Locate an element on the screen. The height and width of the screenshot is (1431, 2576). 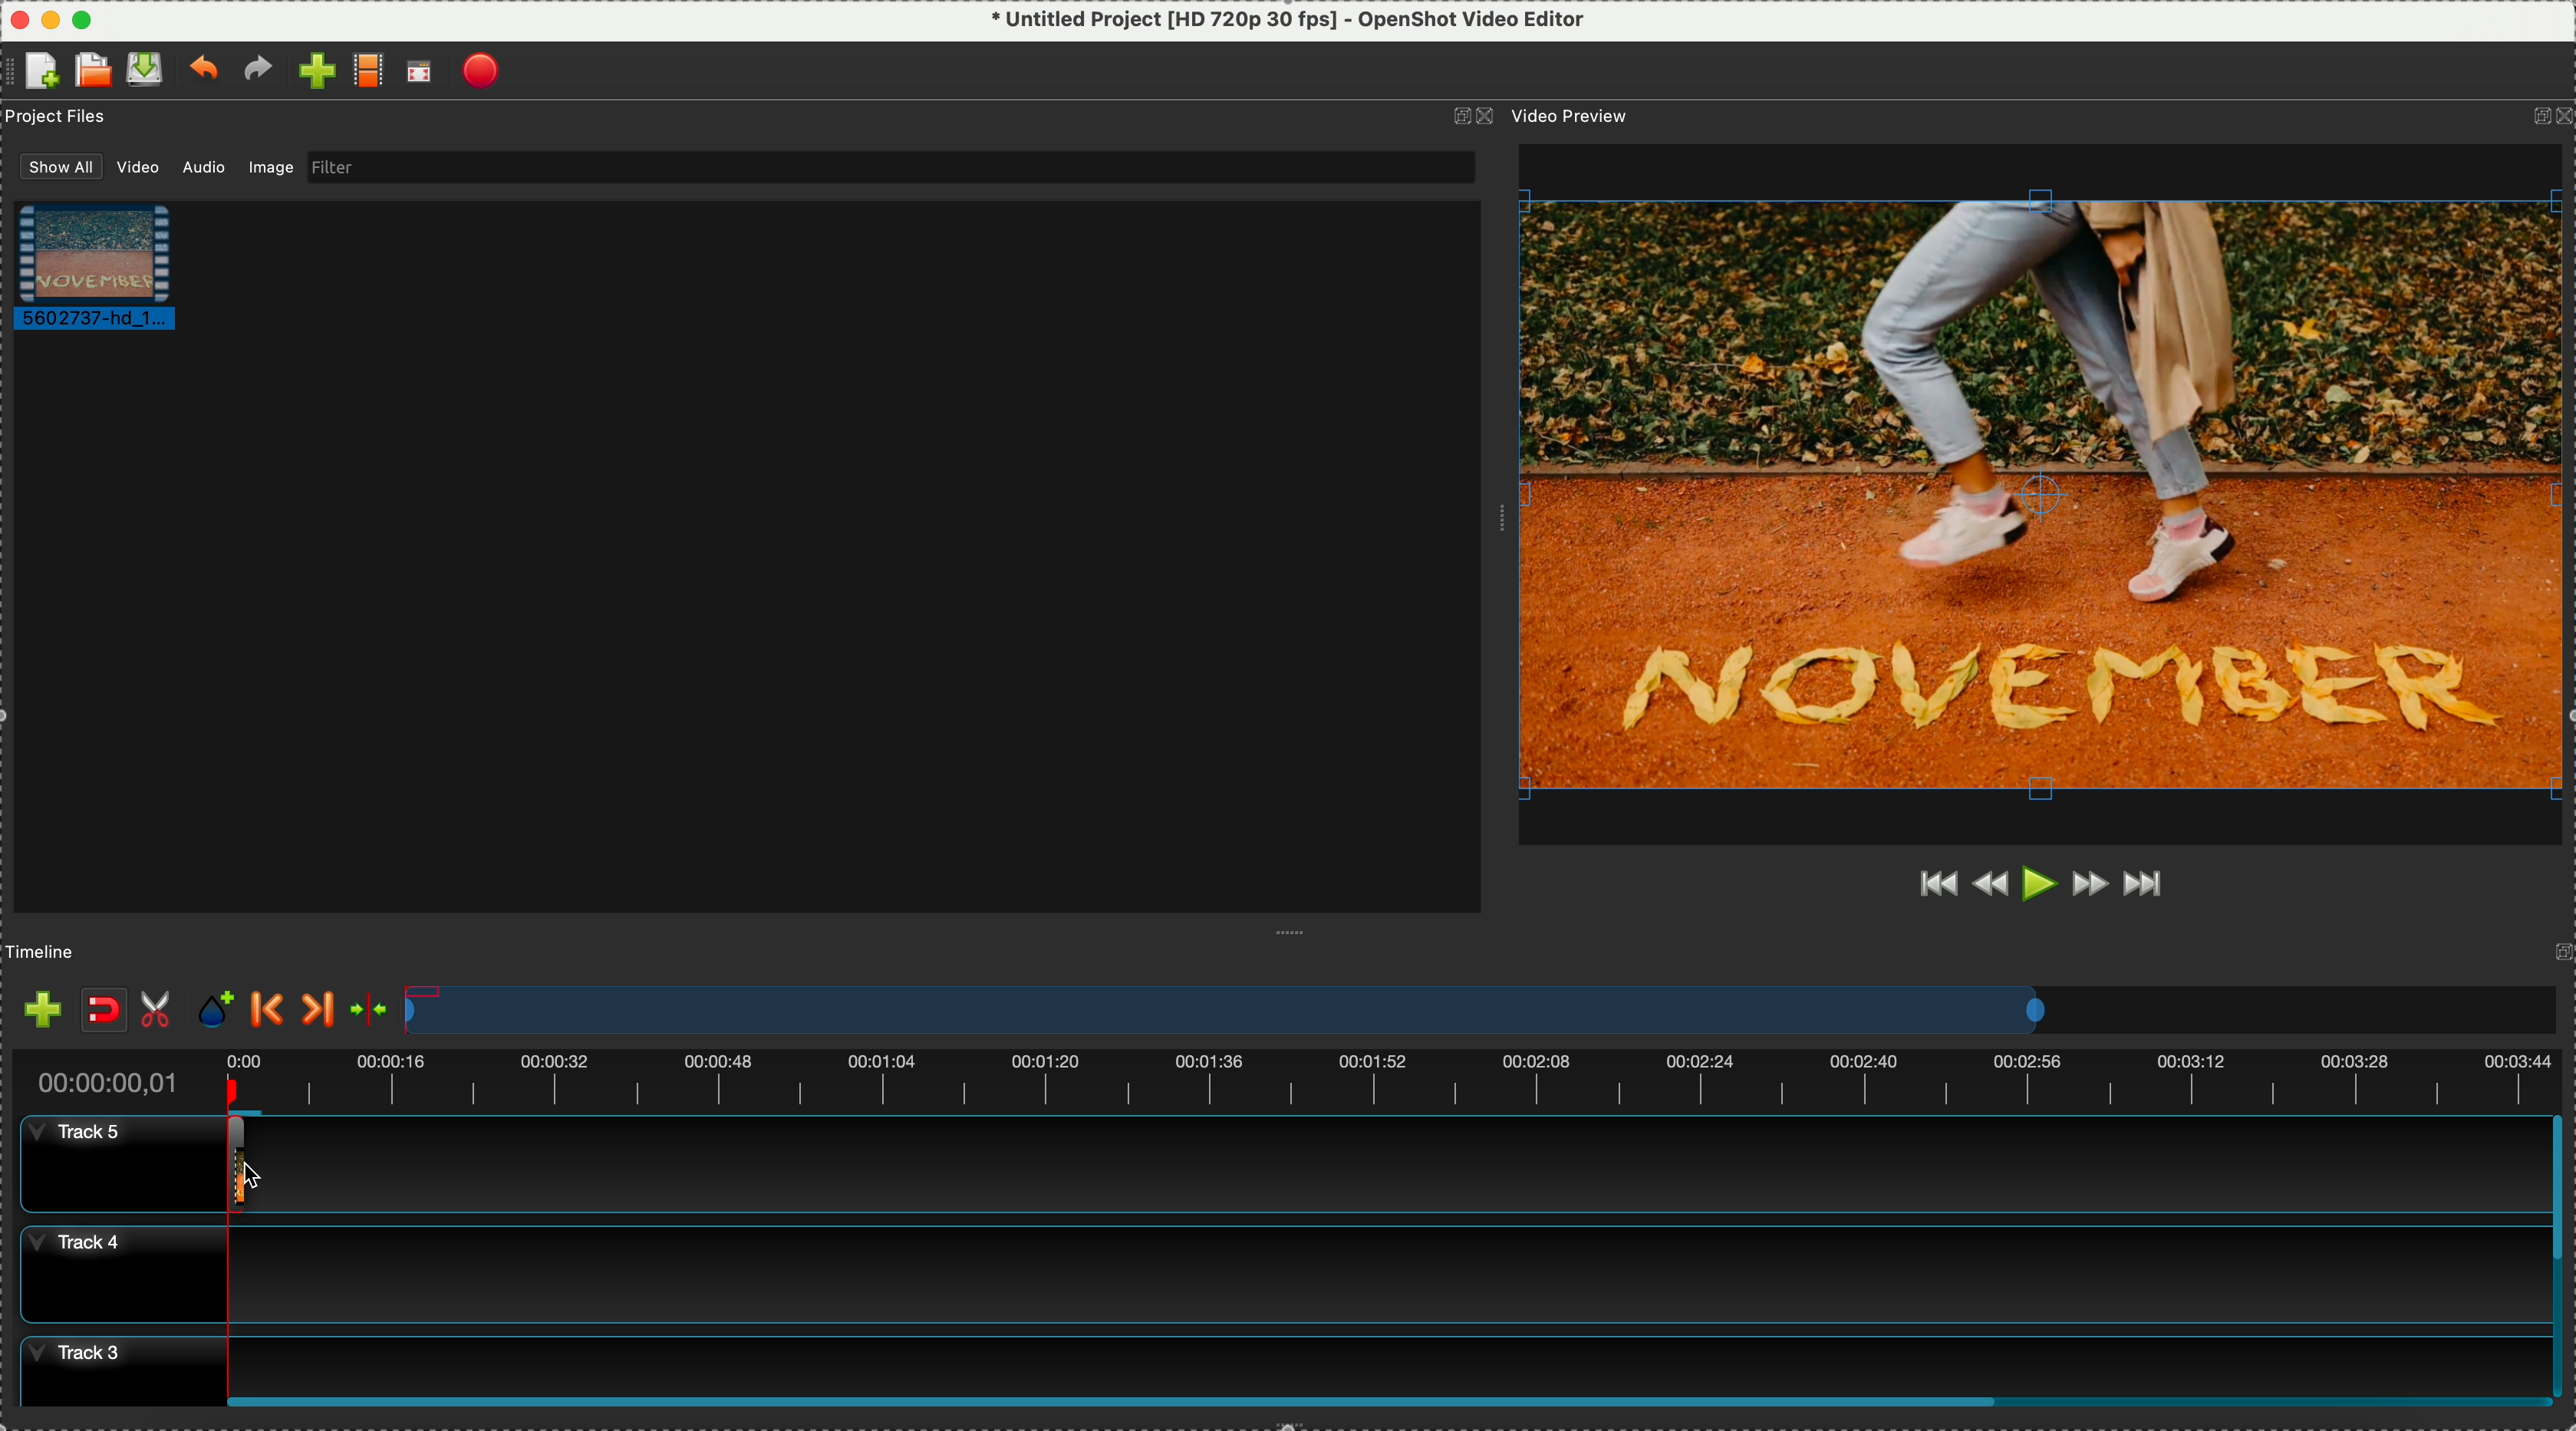
jump to end is located at coordinates (2151, 888).